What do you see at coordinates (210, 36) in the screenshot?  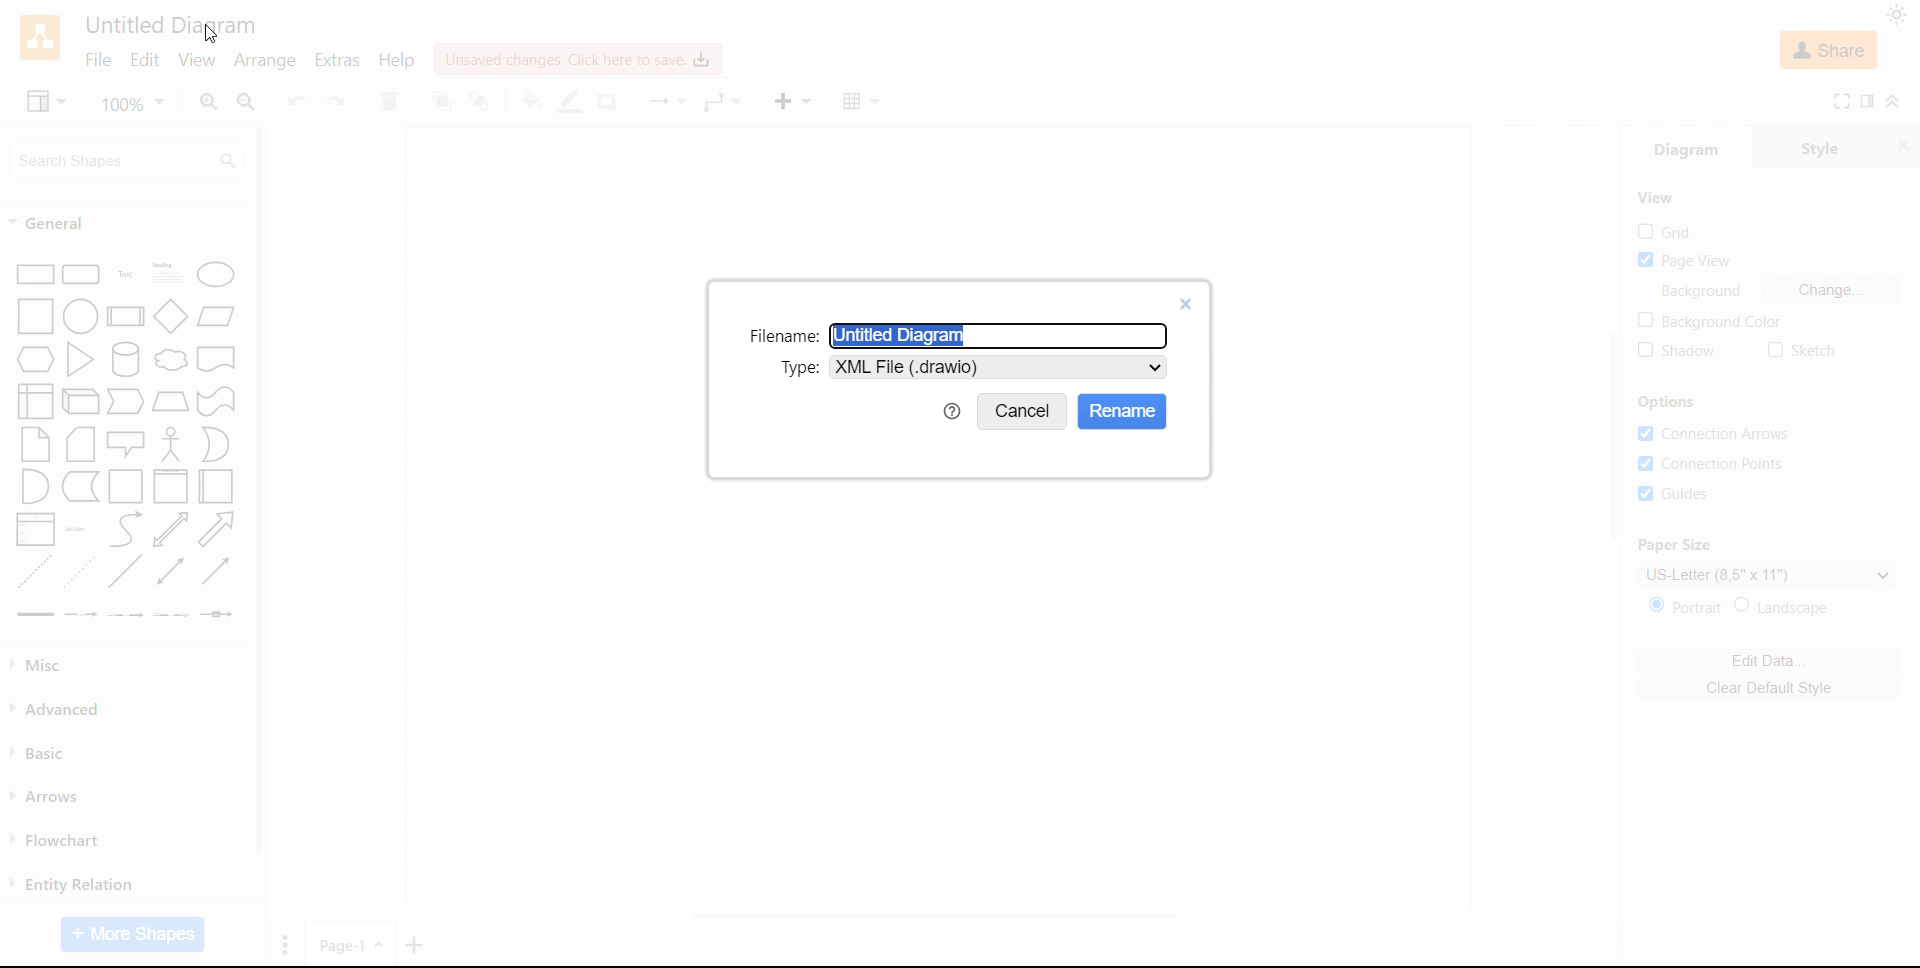 I see `Cursor ` at bounding box center [210, 36].